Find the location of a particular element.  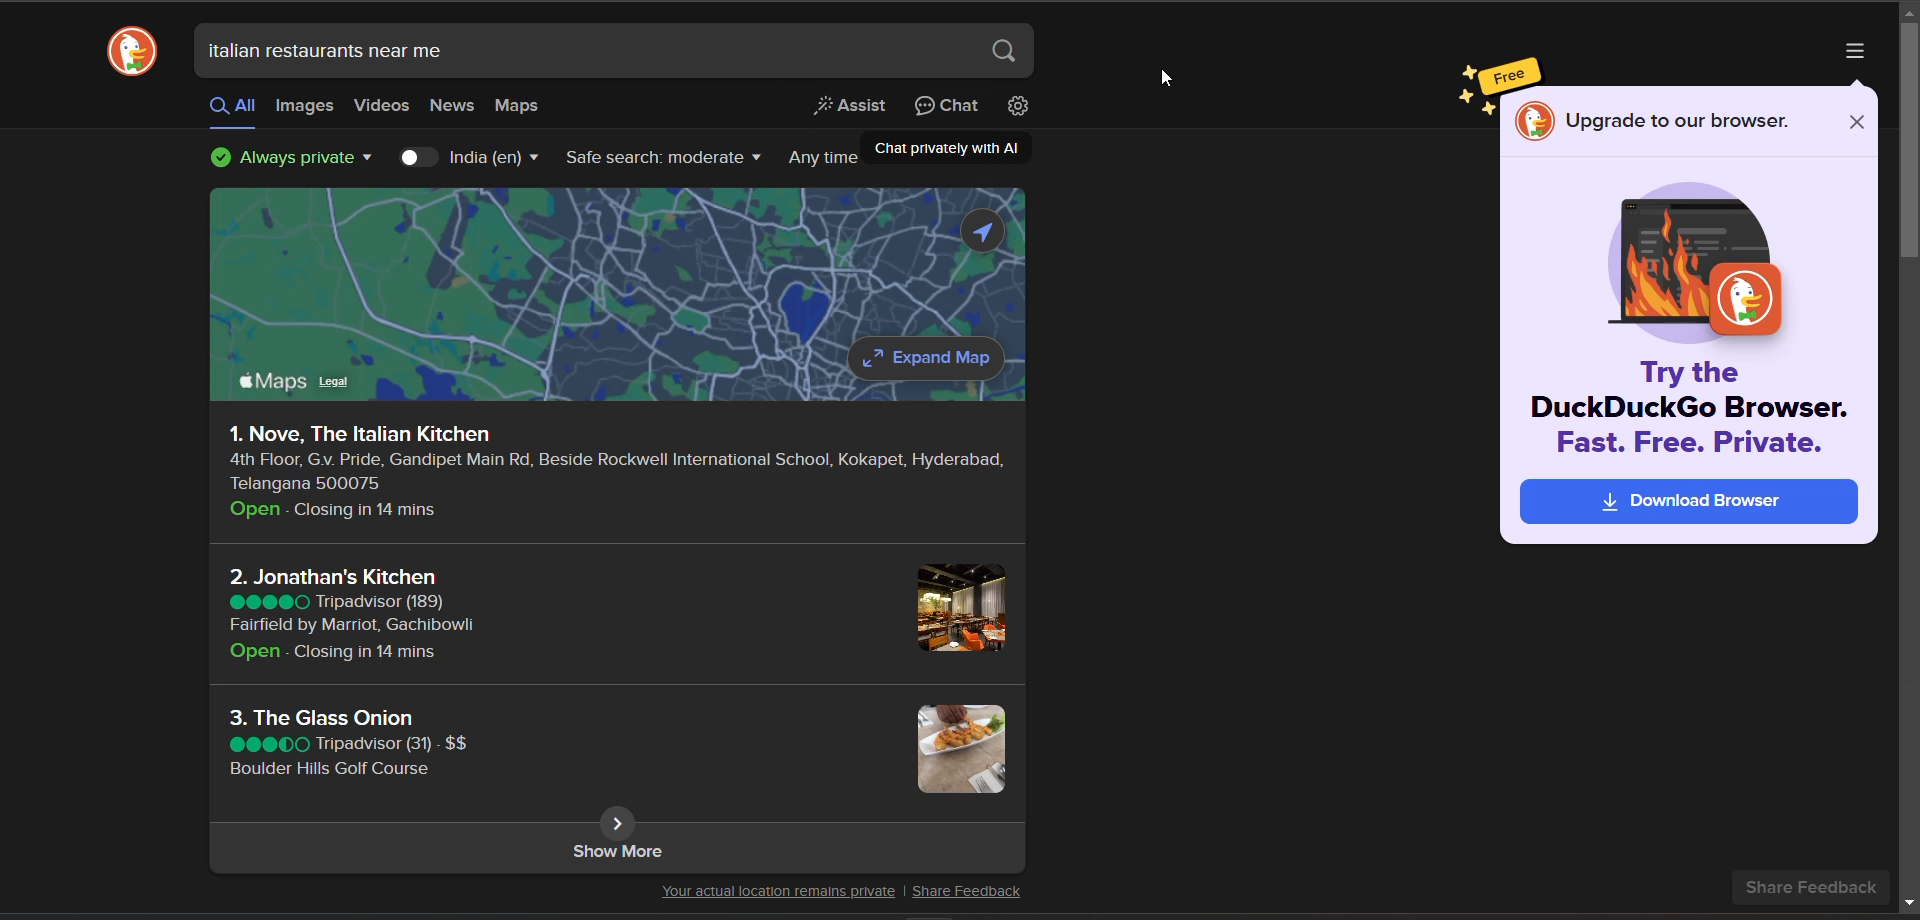

Restaurant rating is located at coordinates (268, 602).